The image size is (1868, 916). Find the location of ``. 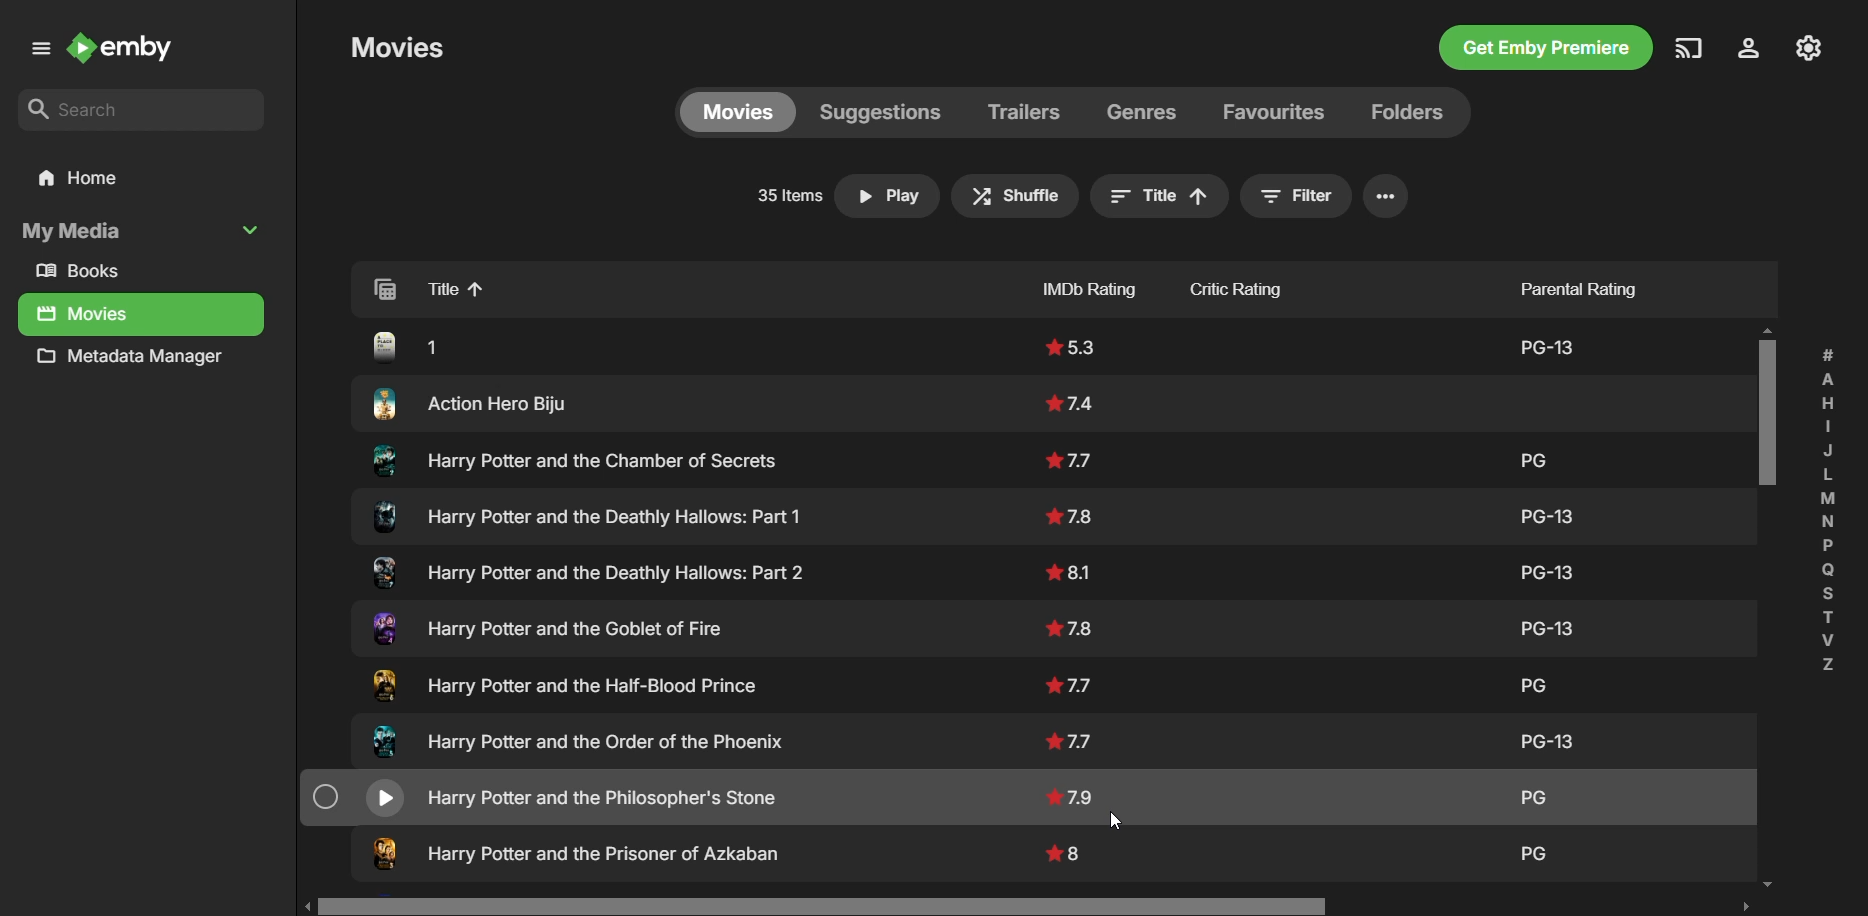

 is located at coordinates (1022, 906).